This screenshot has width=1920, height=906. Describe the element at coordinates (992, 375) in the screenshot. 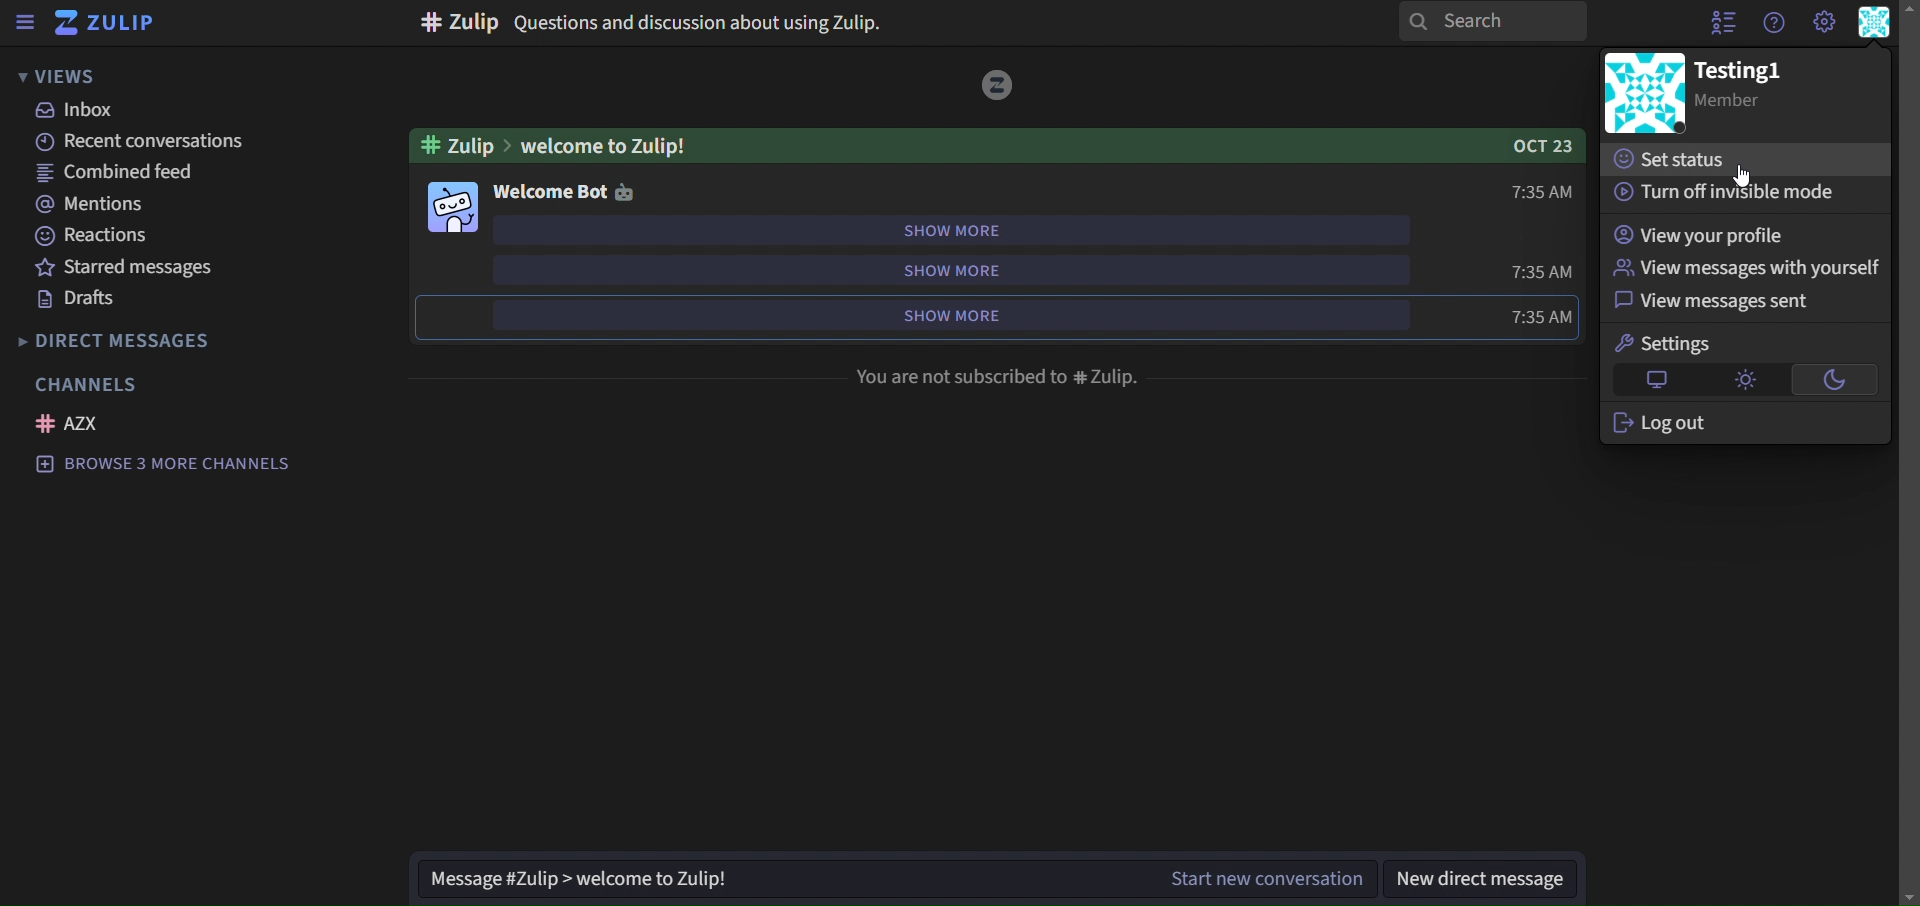

I see `You are not subscribed to # Zulip.` at that location.